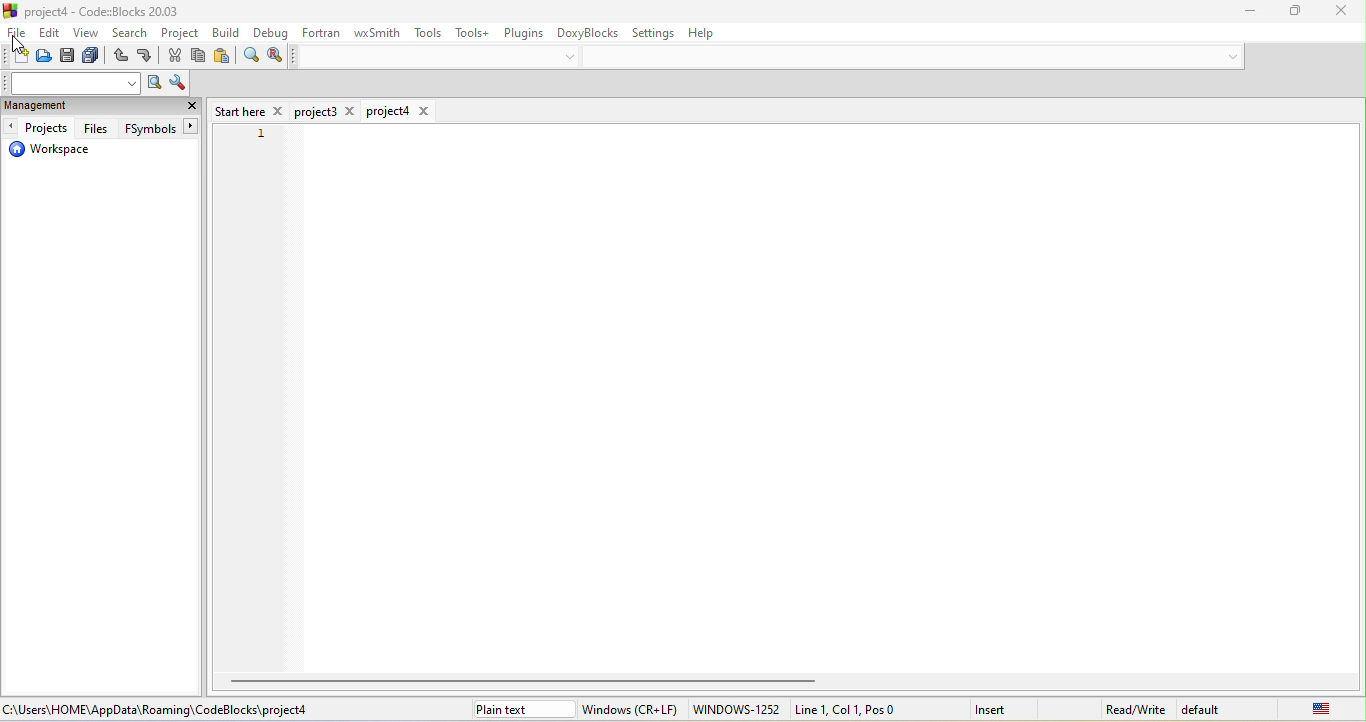  Describe the element at coordinates (176, 57) in the screenshot. I see `cut` at that location.